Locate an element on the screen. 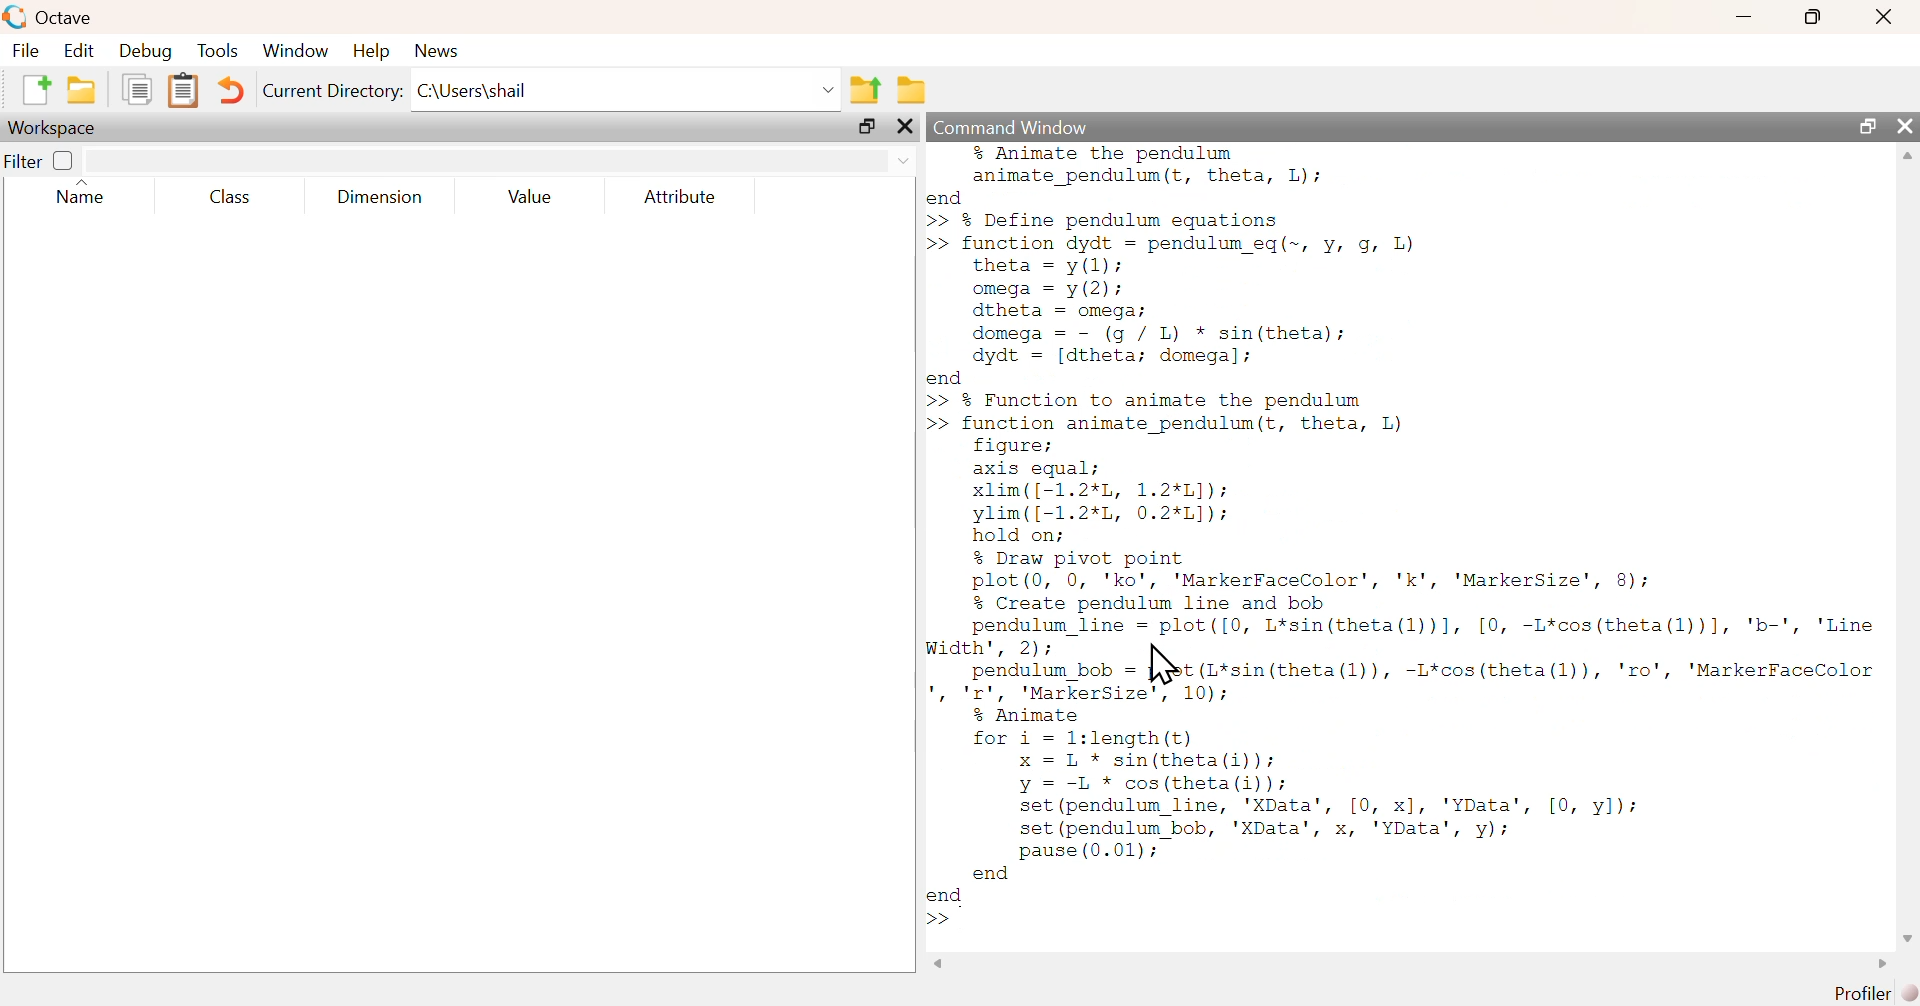 Image resolution: width=1920 pixels, height=1006 pixels. Octave is located at coordinates (69, 17).